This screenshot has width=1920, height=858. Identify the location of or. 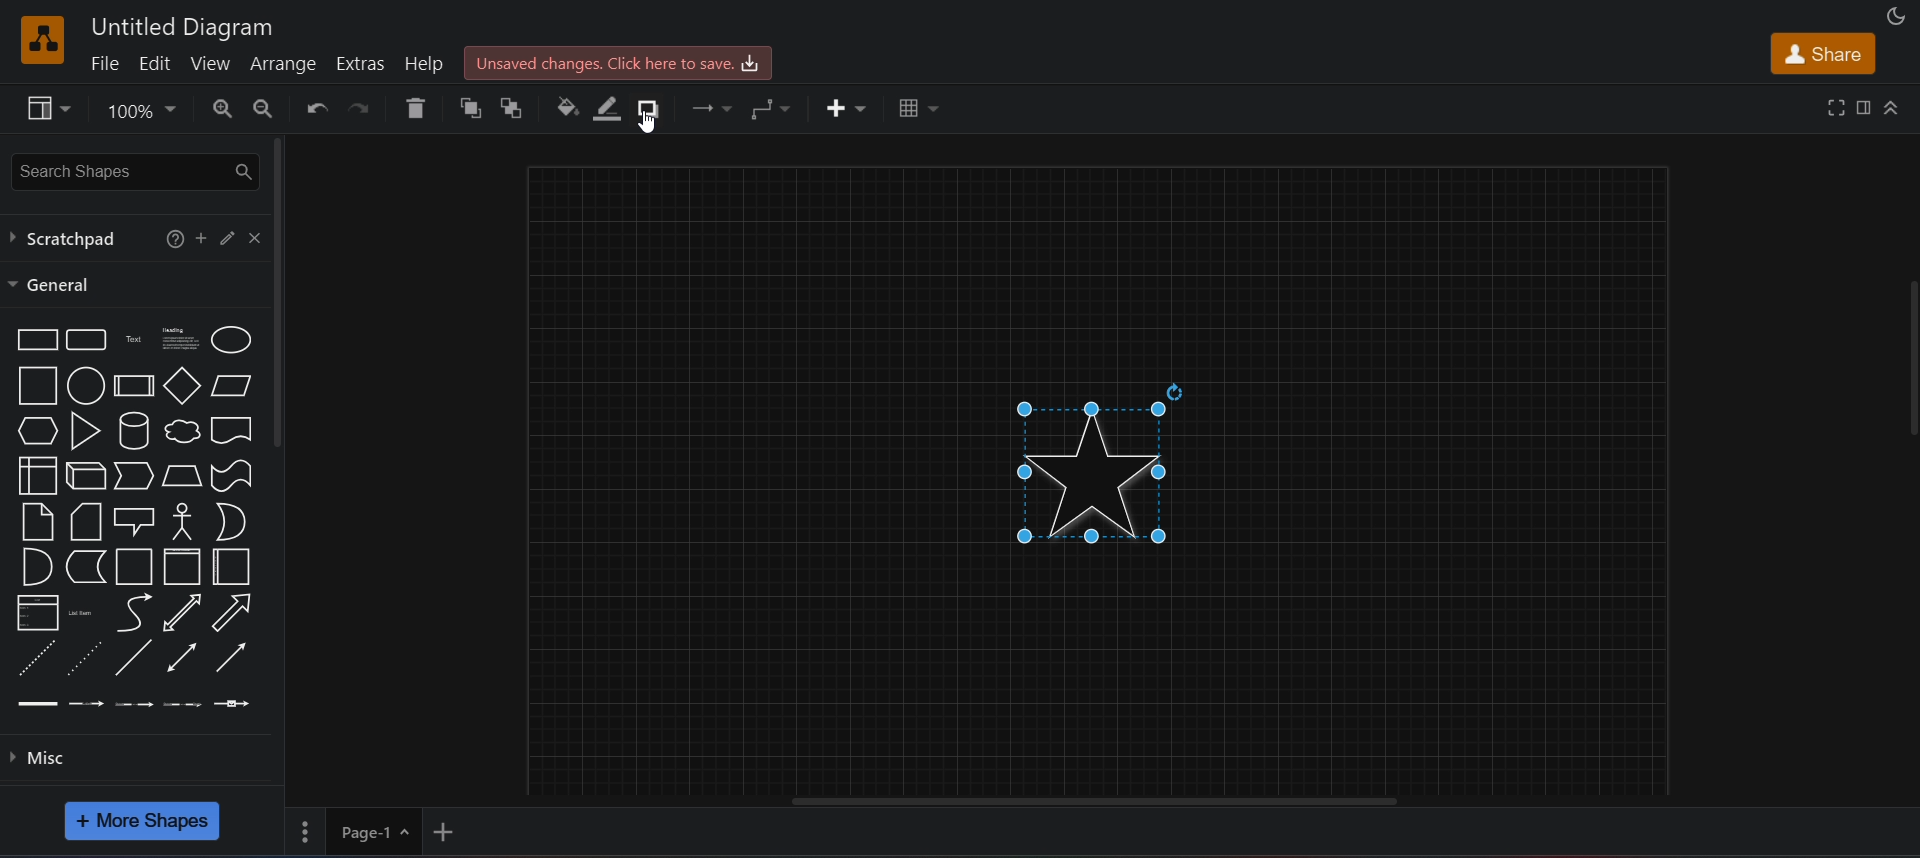
(232, 520).